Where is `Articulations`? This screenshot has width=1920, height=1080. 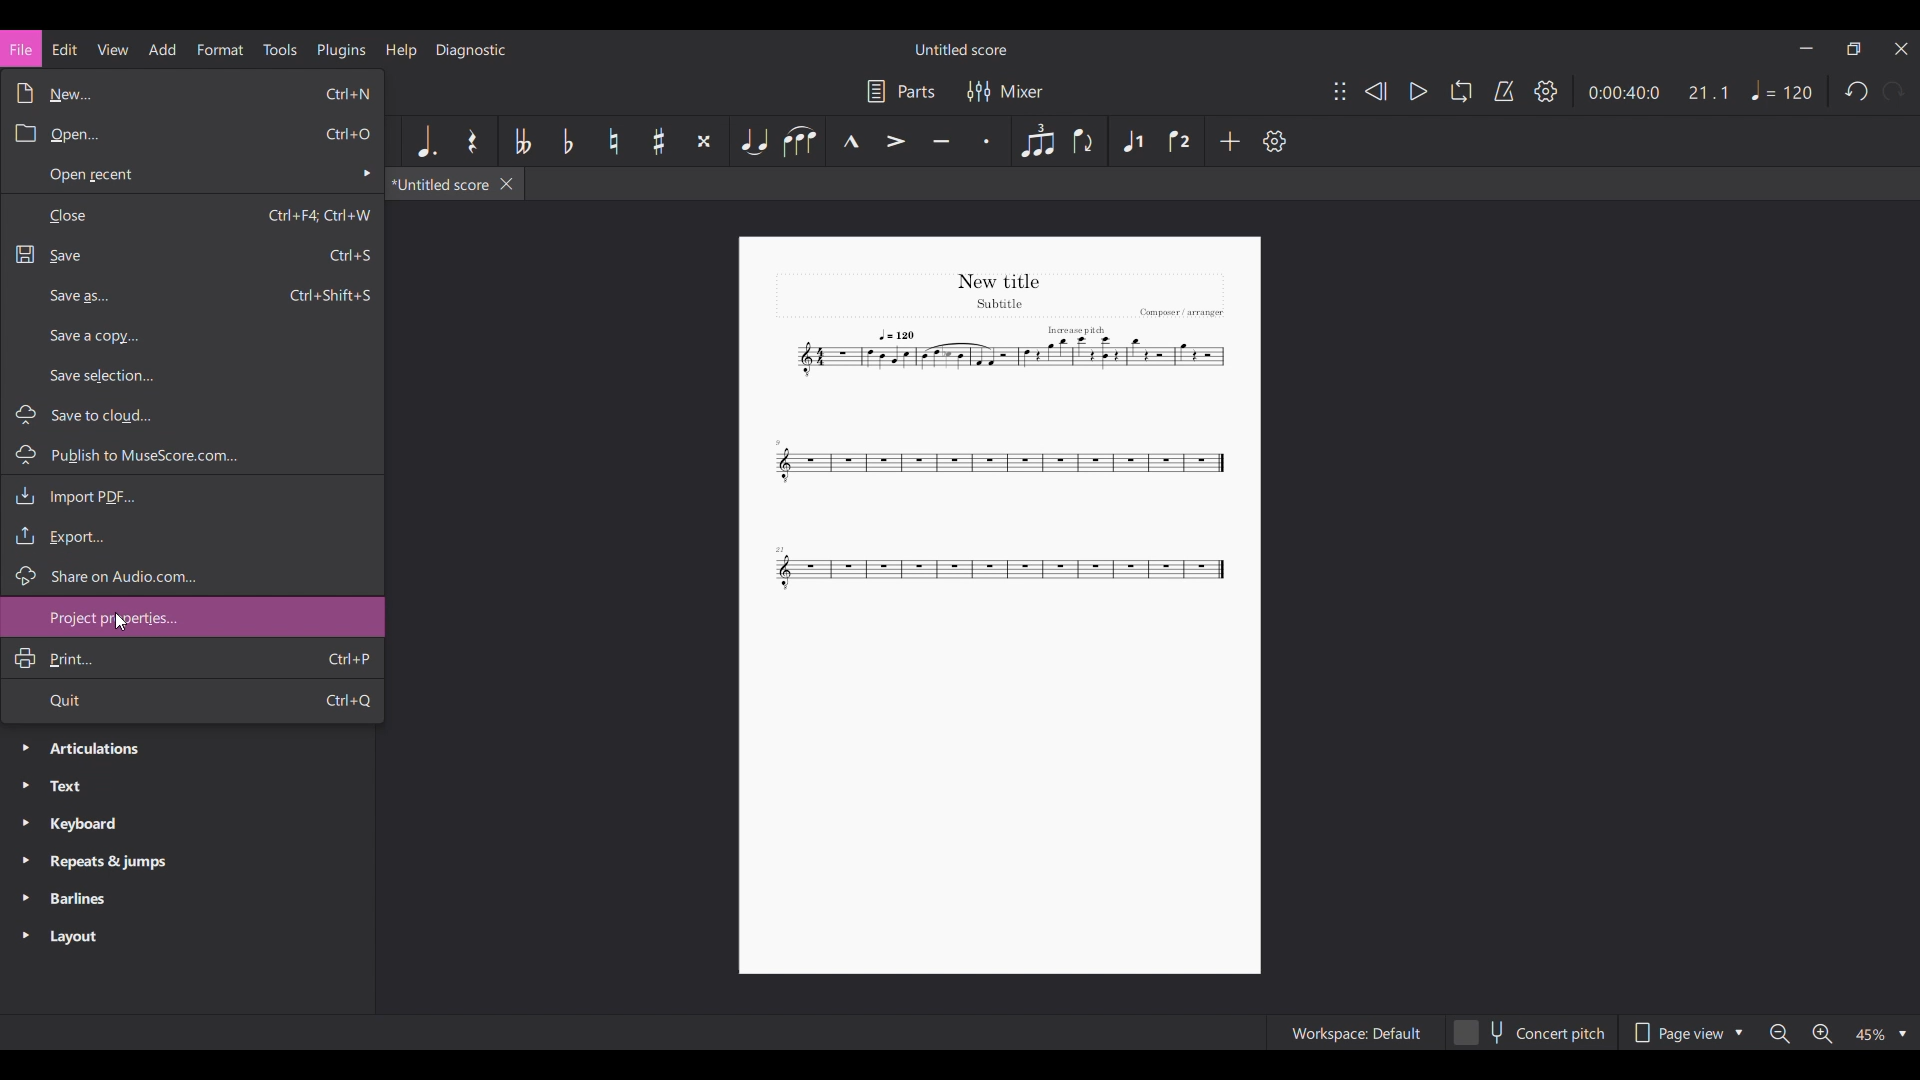
Articulations is located at coordinates (186, 749).